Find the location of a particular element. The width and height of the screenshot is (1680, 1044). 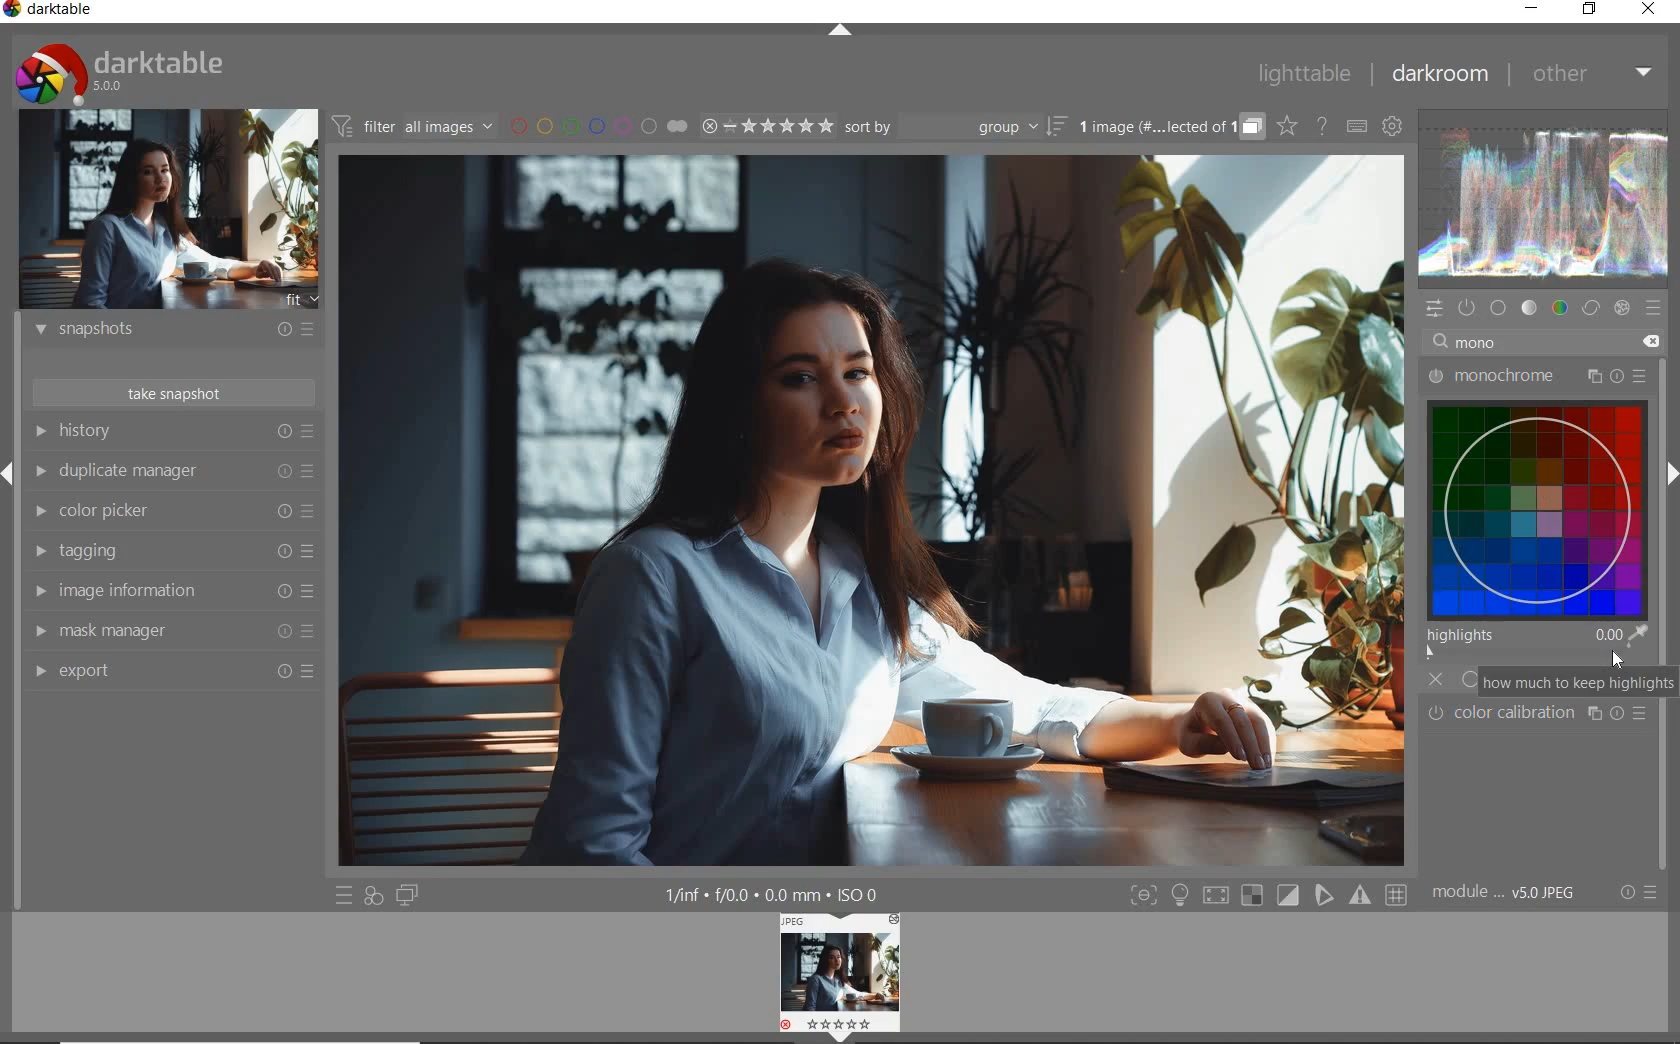

how much to keep highlights is located at coordinates (1569, 681).